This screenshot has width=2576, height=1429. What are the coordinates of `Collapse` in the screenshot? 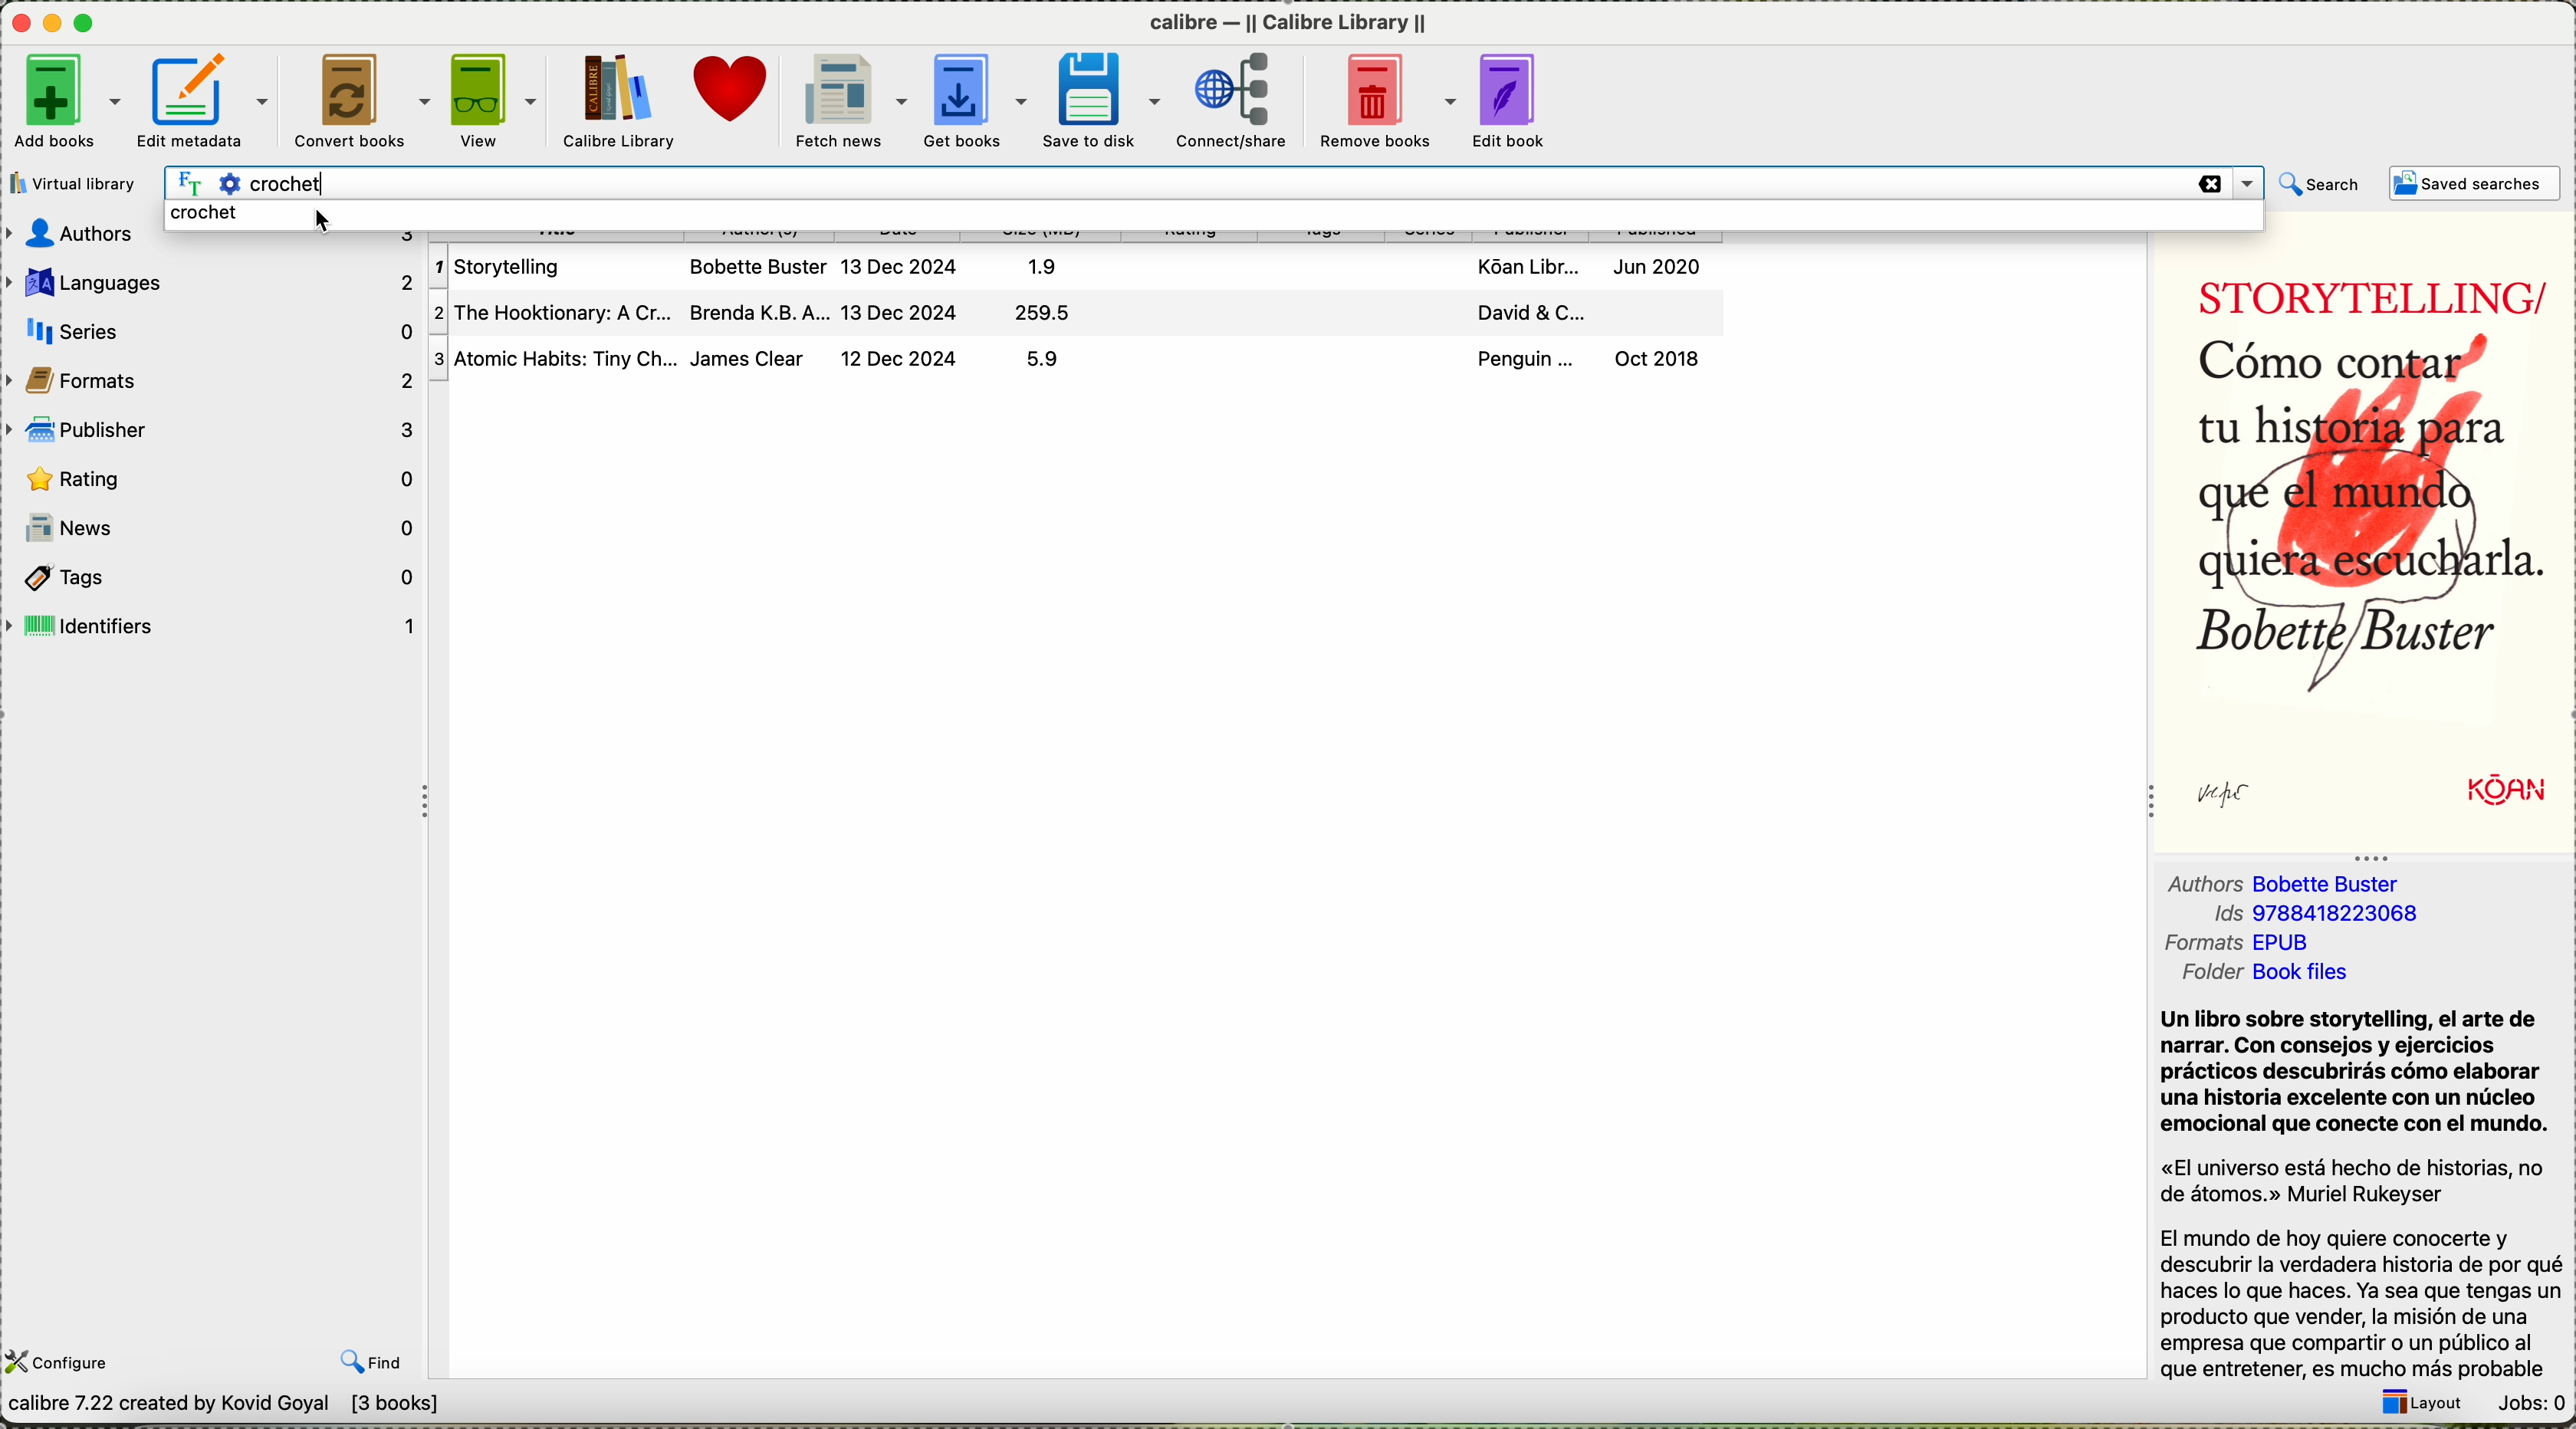 It's located at (2371, 856).